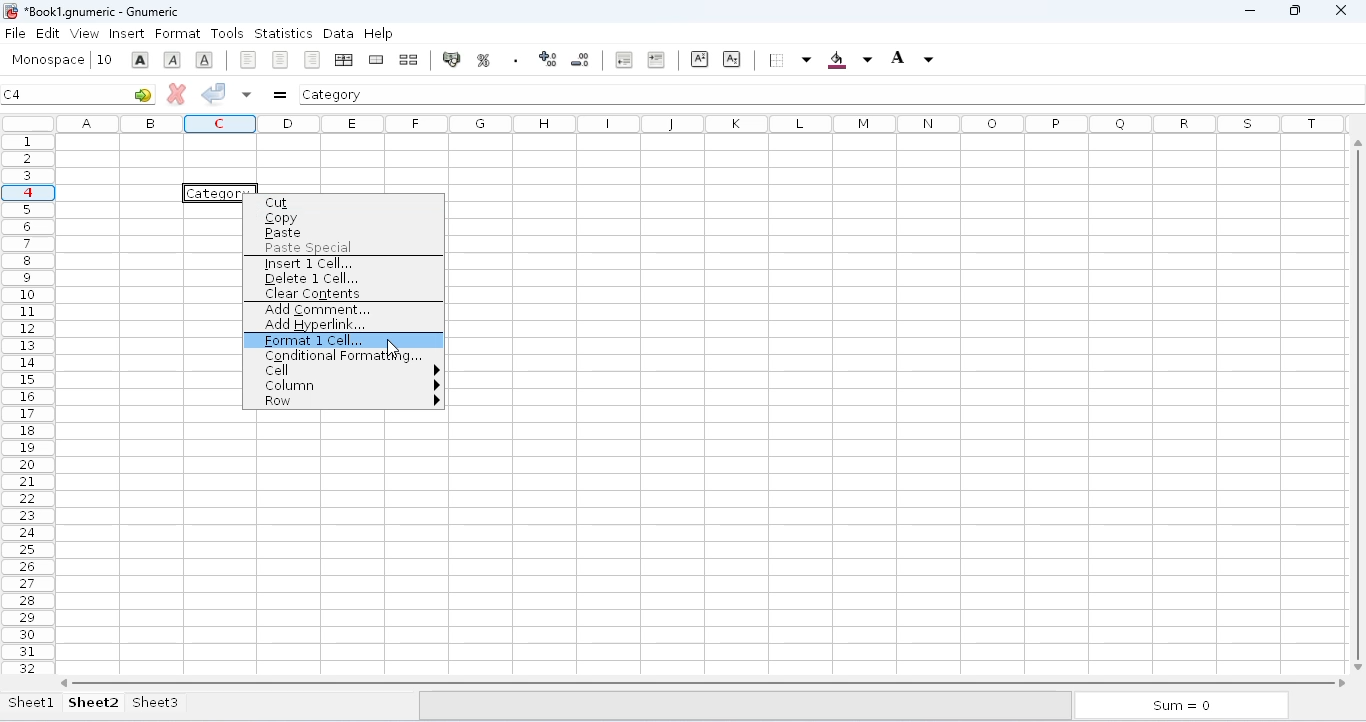 This screenshot has height=722, width=1366. I want to click on increase the indent, so click(656, 59).